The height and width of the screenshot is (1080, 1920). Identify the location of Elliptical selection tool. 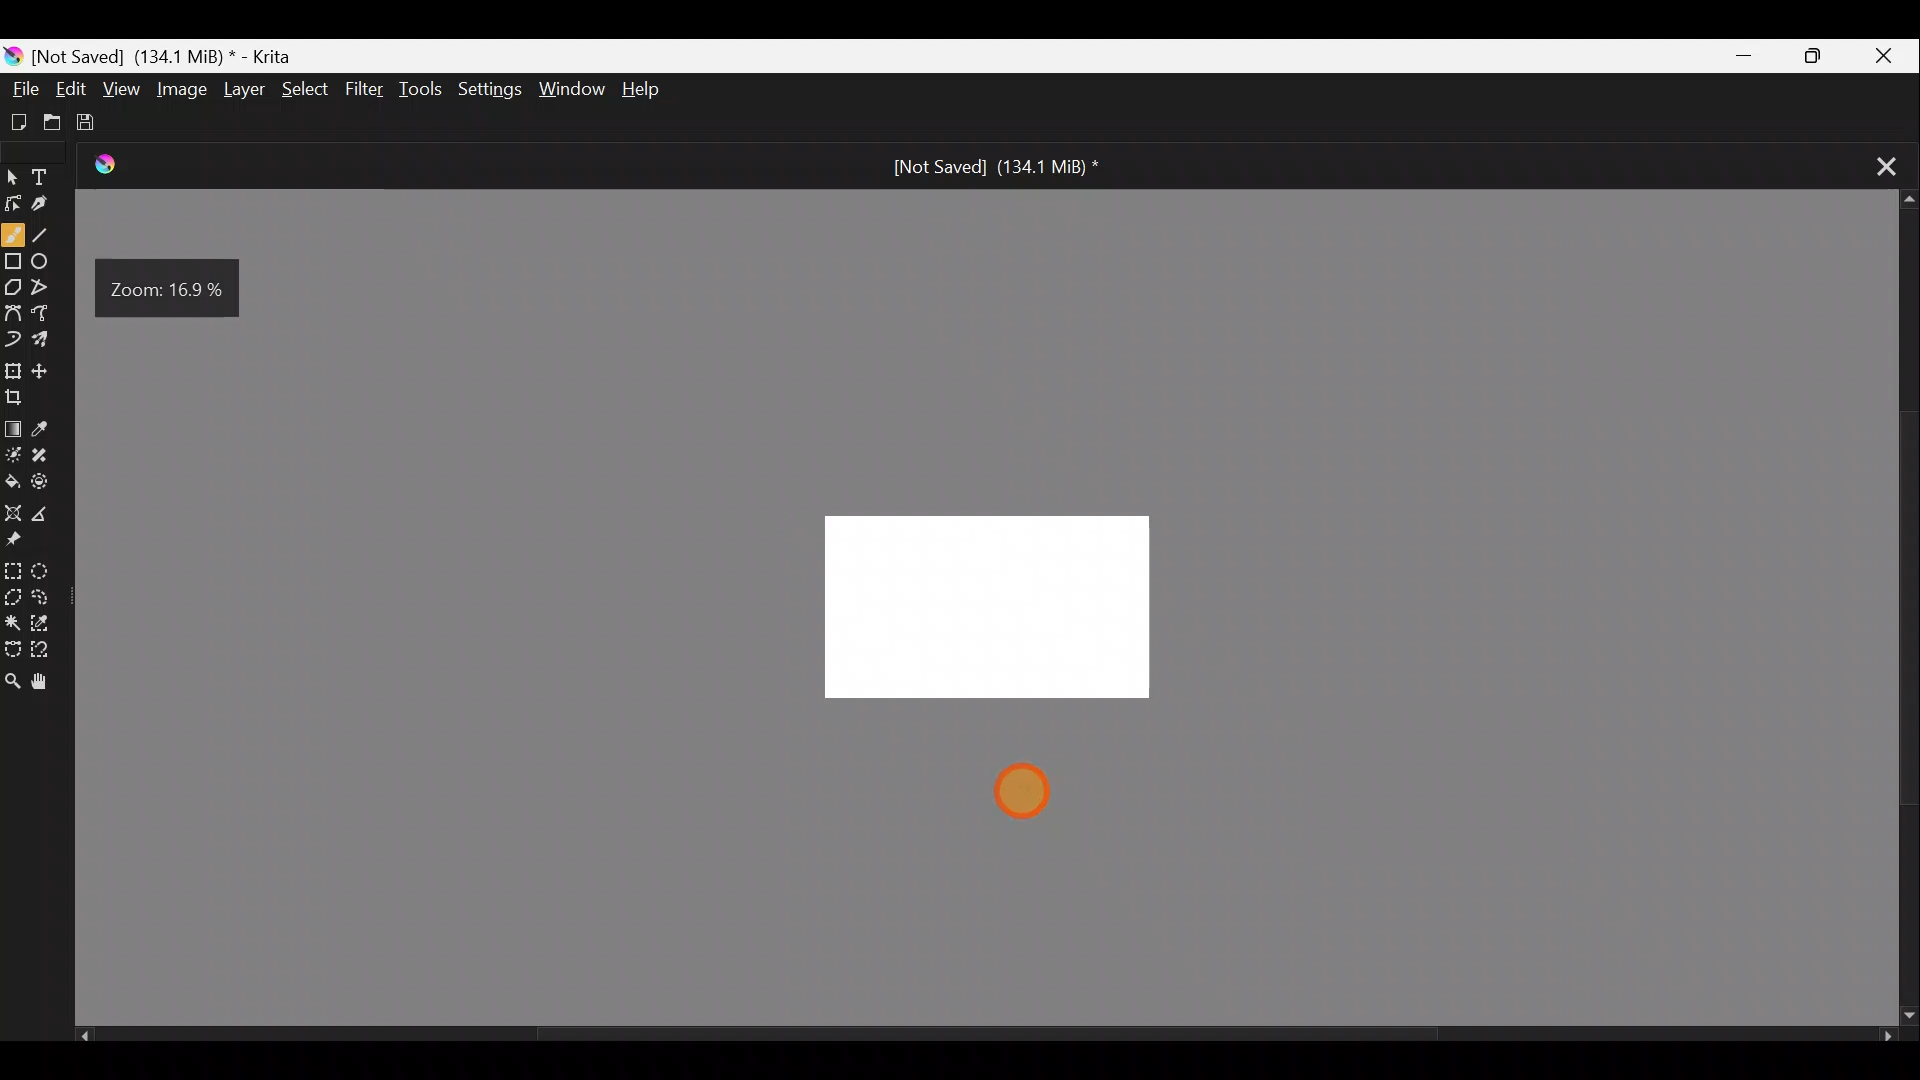
(48, 574).